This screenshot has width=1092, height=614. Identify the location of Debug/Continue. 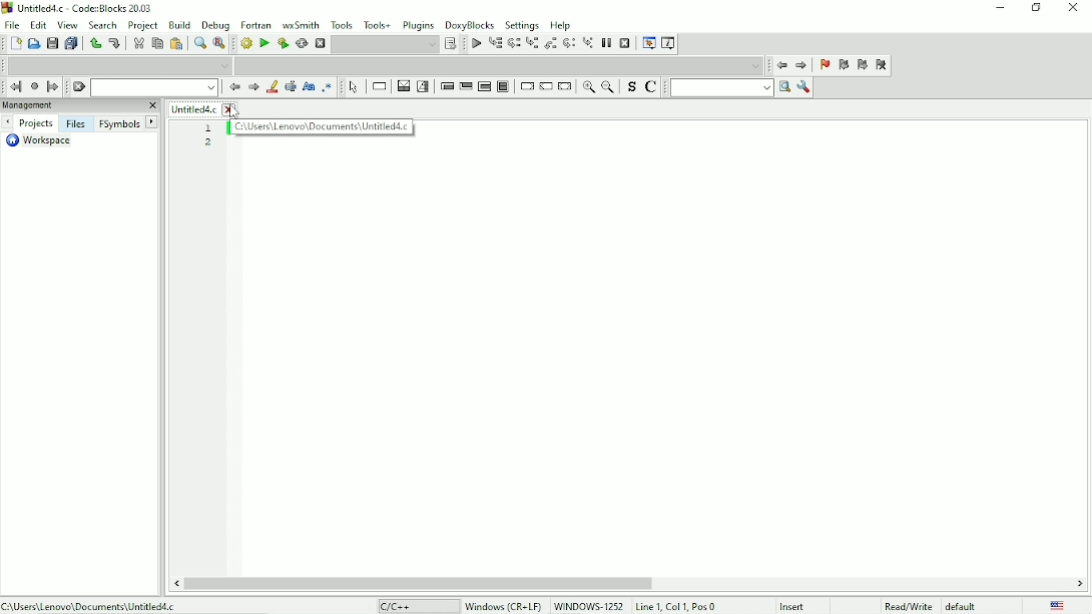
(476, 44).